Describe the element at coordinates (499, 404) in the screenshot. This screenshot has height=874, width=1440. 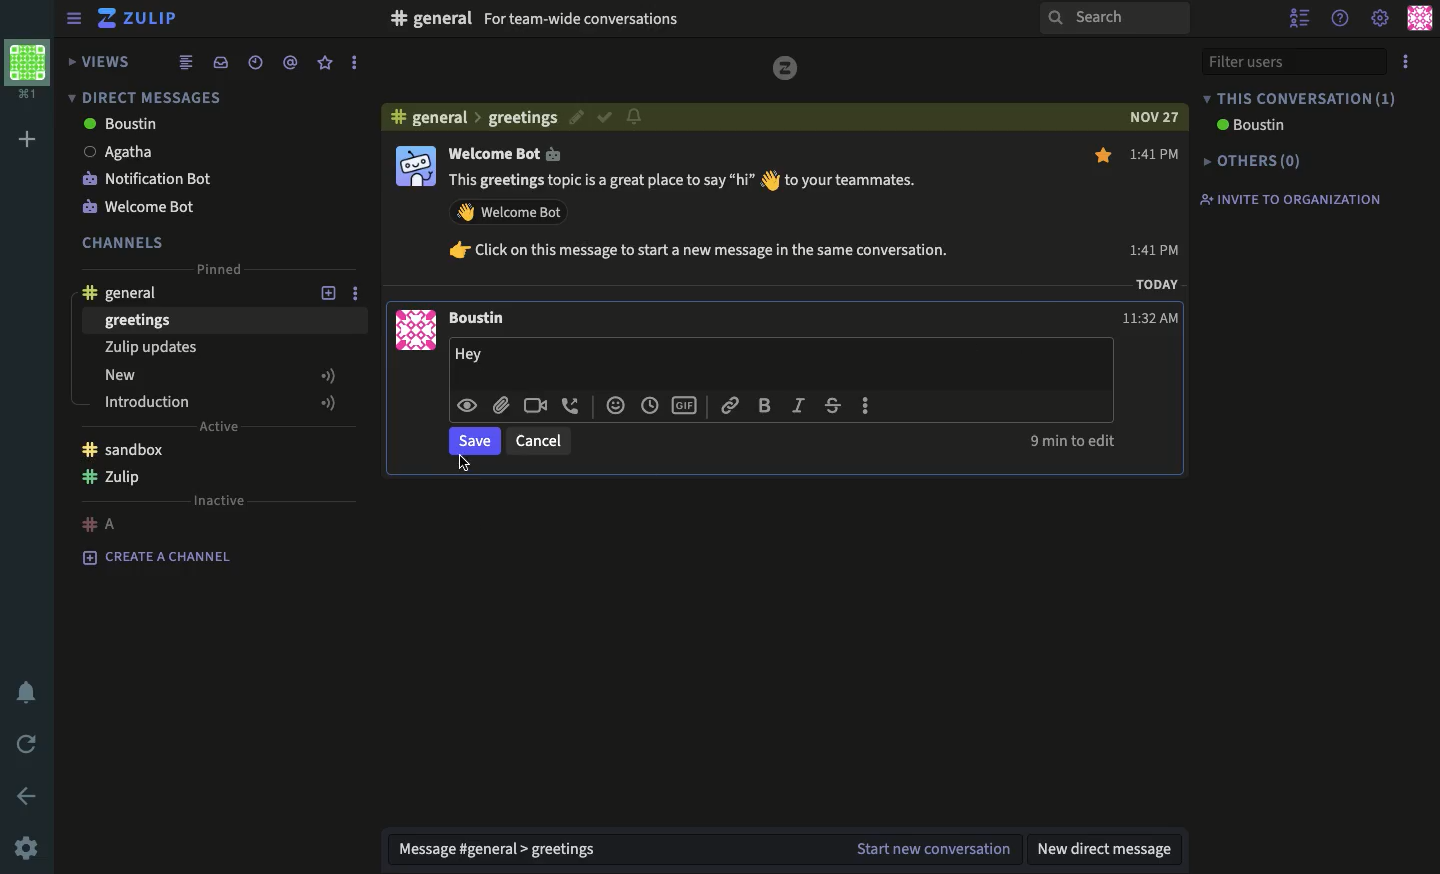
I see `attachment` at that location.